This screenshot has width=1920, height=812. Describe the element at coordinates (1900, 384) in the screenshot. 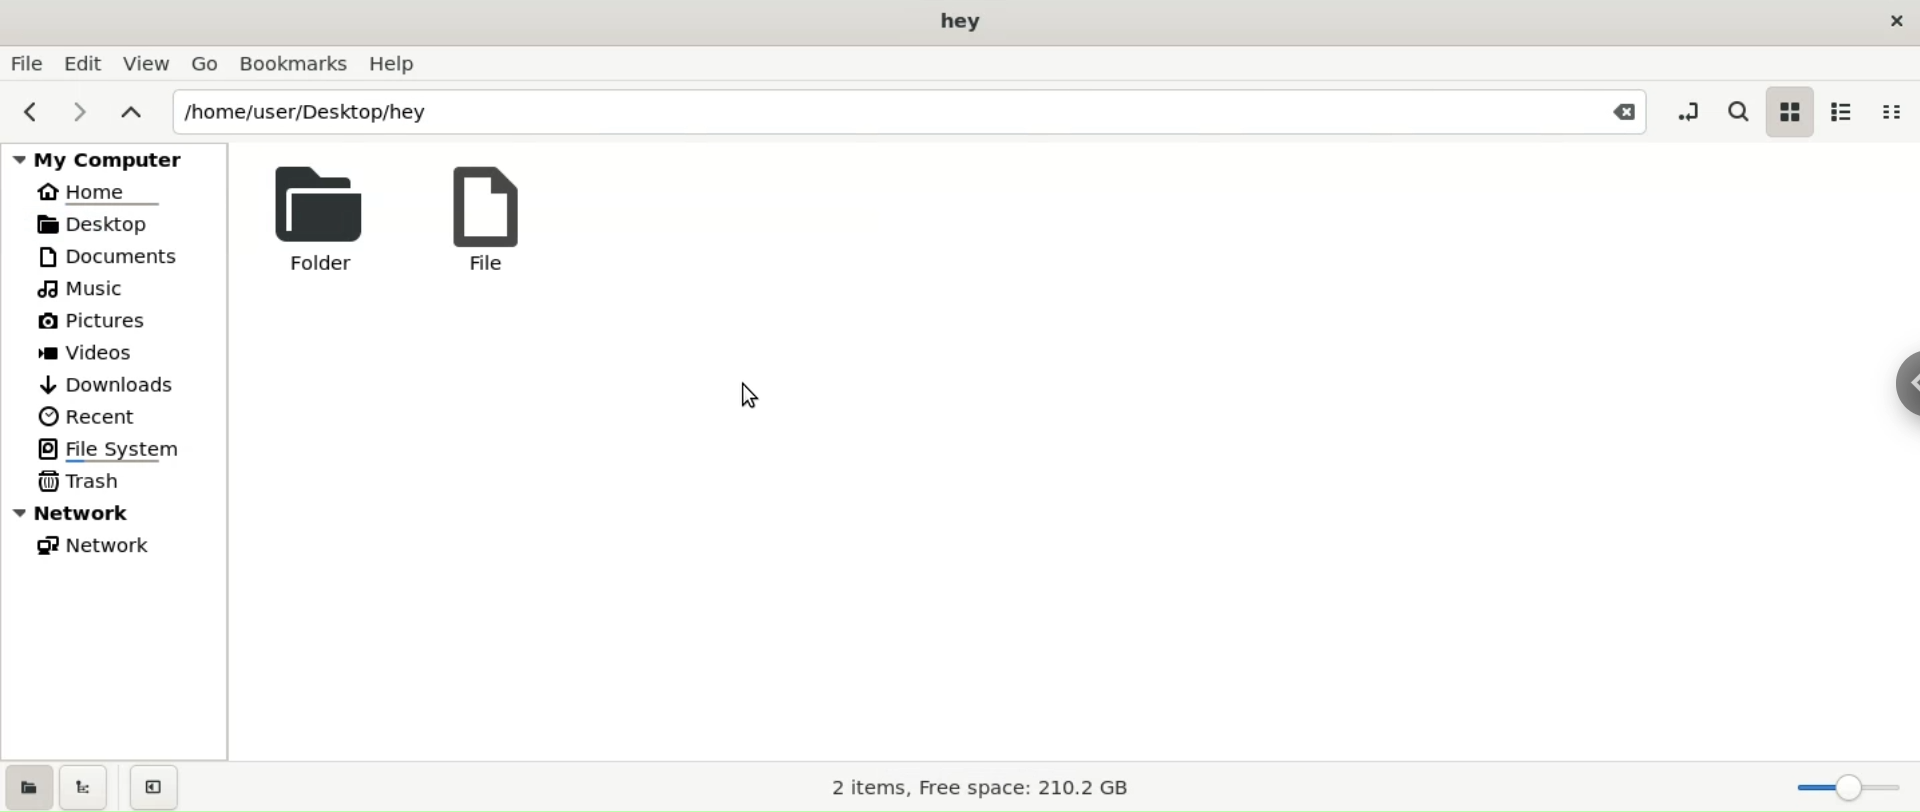

I see `chrome options` at that location.